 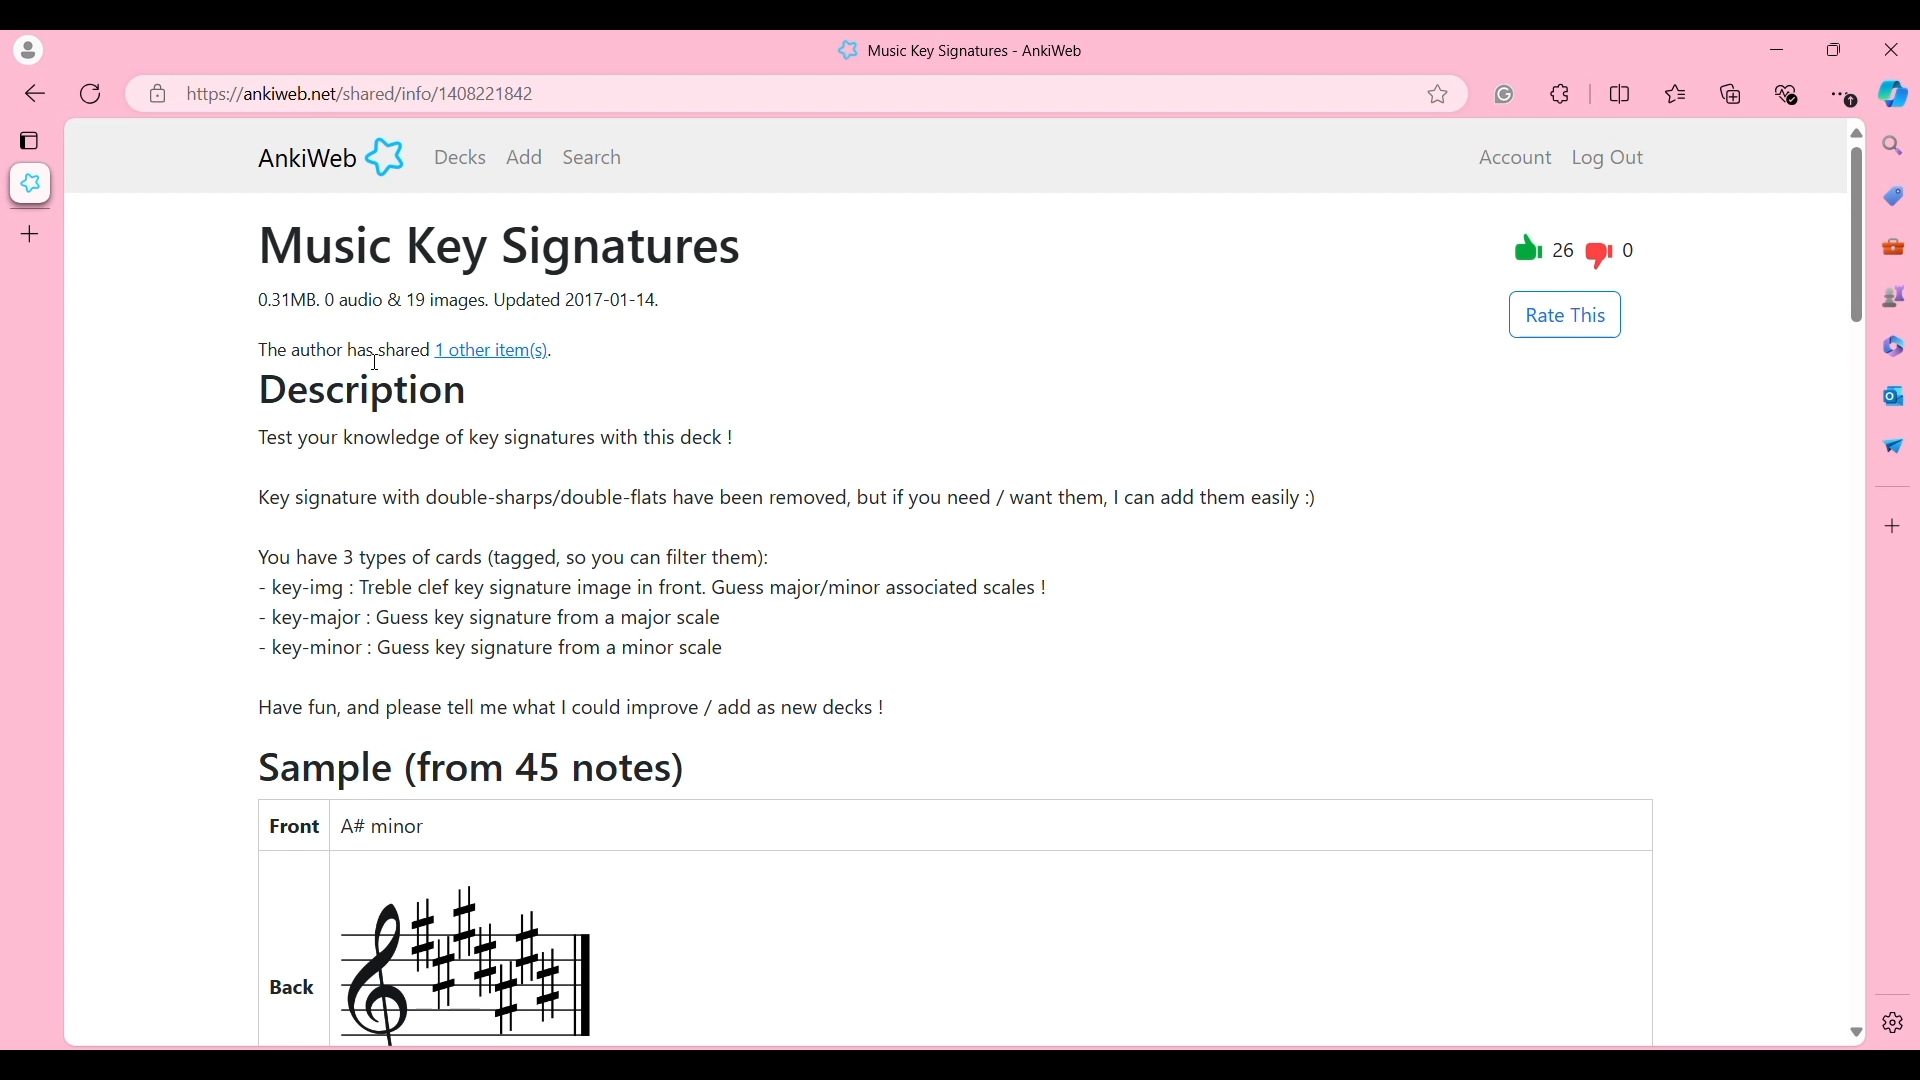 I want to click on Click to see current account's details, so click(x=28, y=50).